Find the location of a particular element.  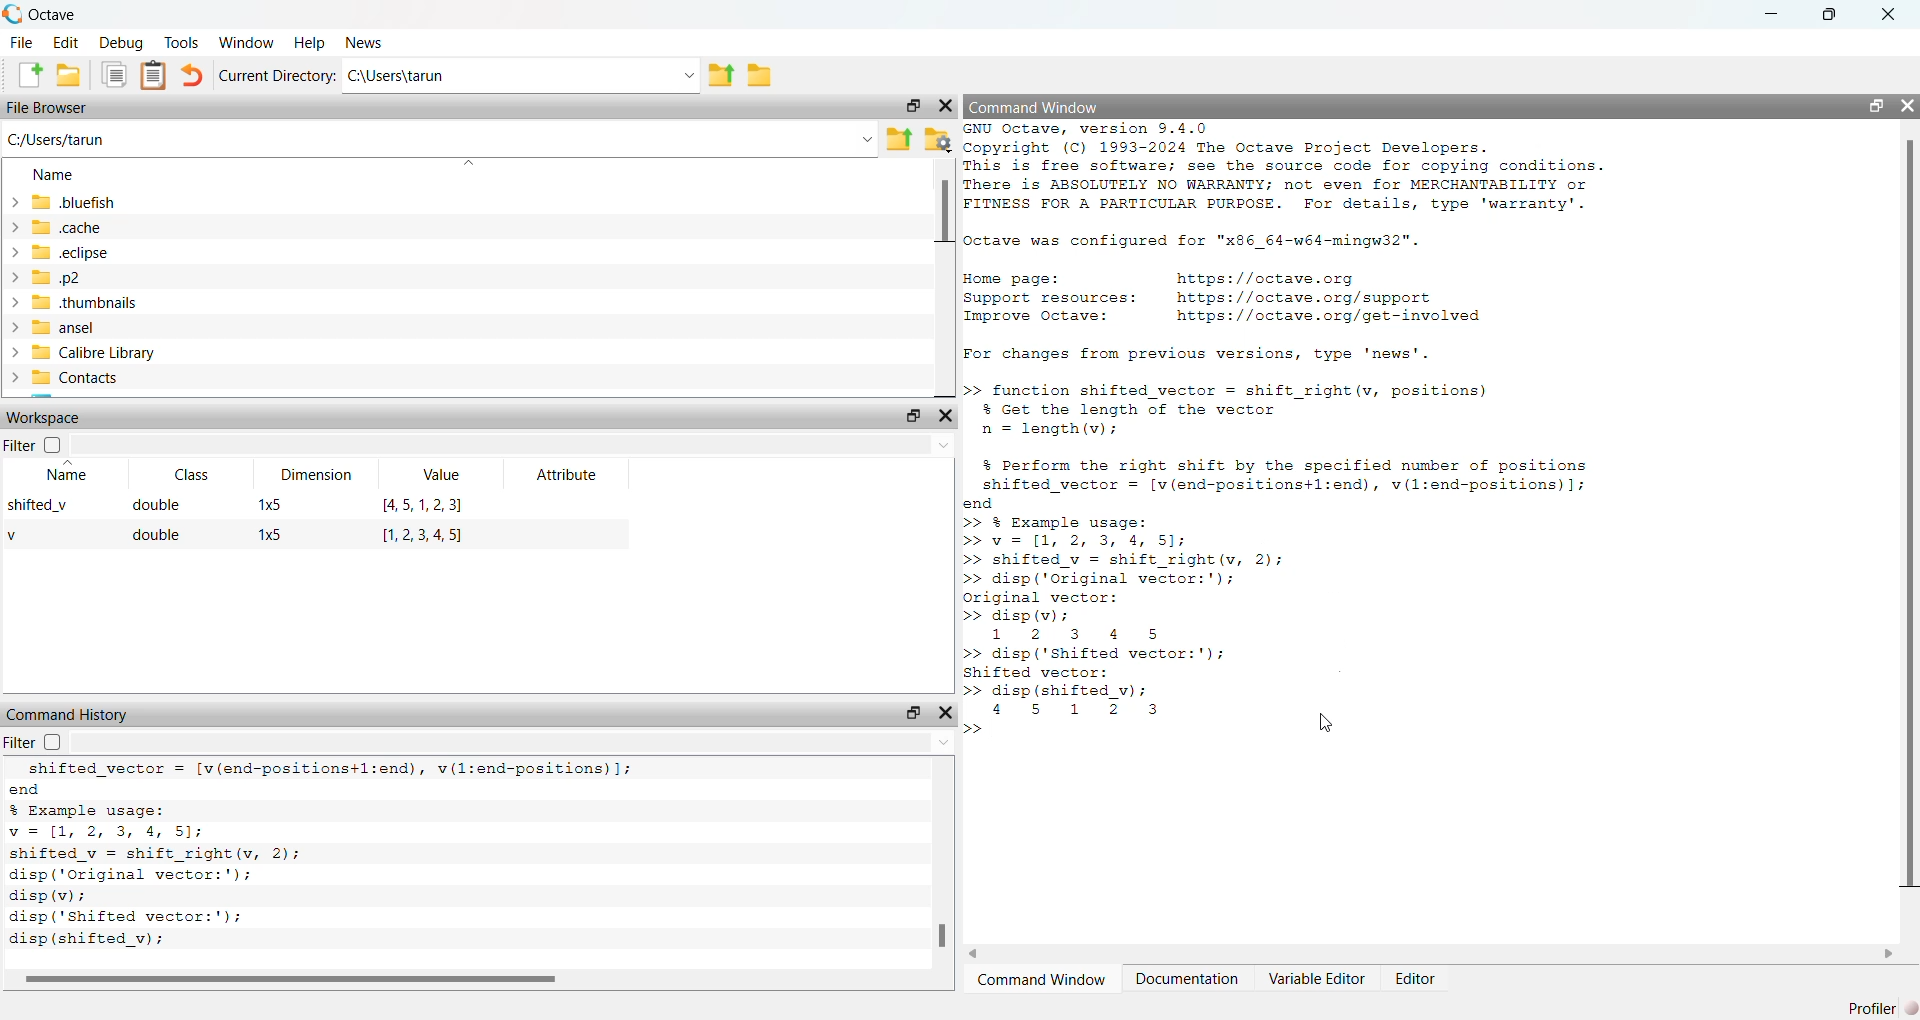

profiler is located at coordinates (1876, 1006).